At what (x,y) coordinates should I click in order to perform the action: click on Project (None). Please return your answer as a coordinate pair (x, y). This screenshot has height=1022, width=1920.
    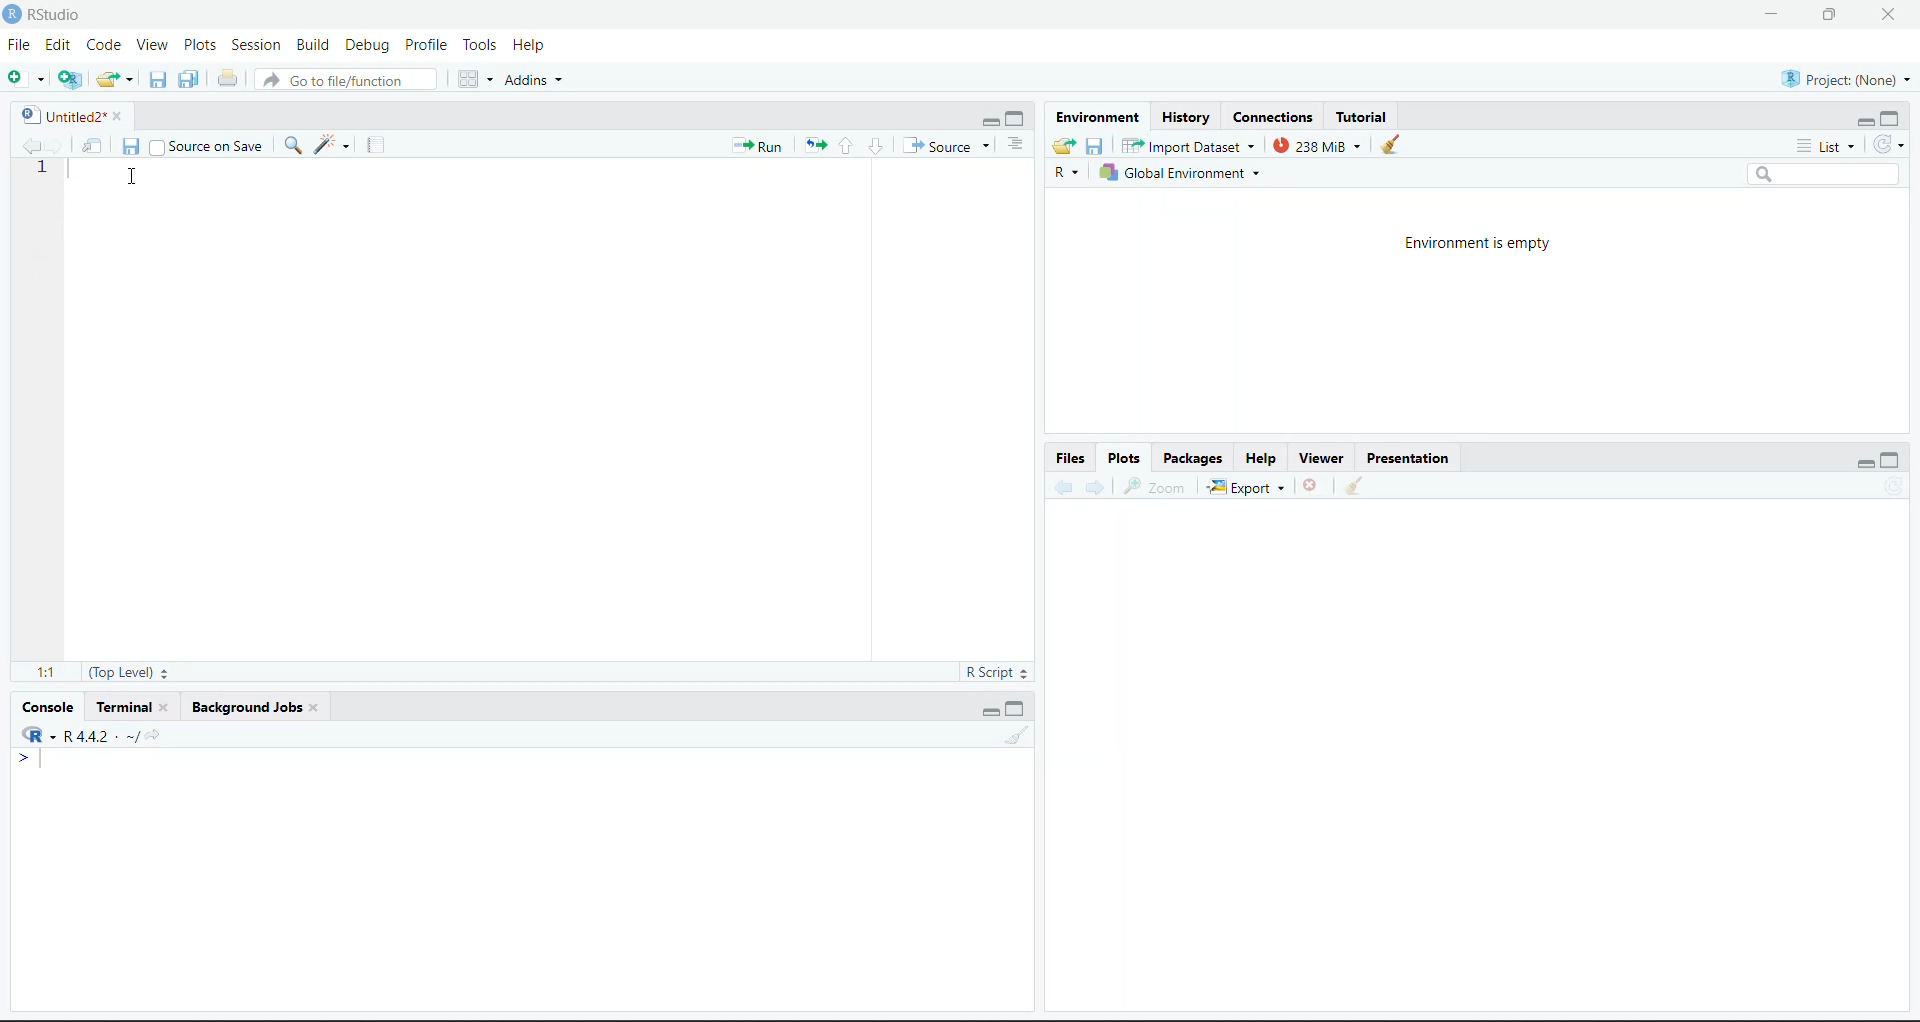
    Looking at the image, I should click on (1845, 80).